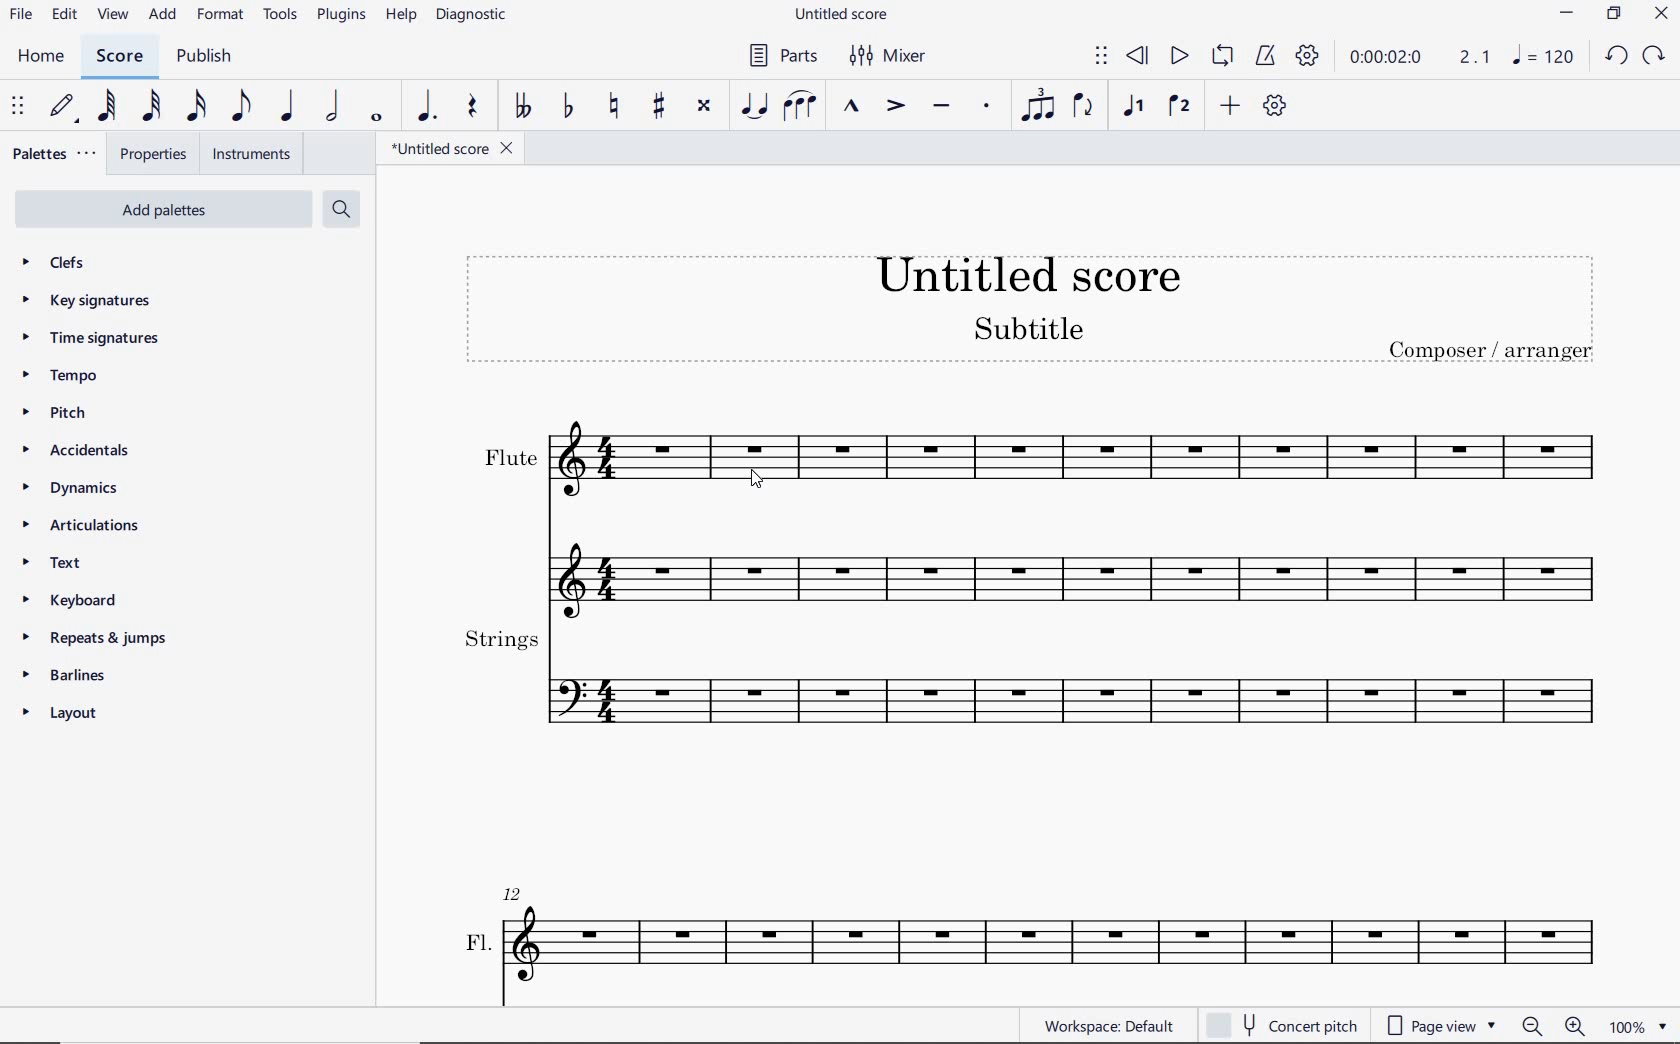 The image size is (1680, 1044). I want to click on TOGGLE DOUBLE-SHARP, so click(703, 104).